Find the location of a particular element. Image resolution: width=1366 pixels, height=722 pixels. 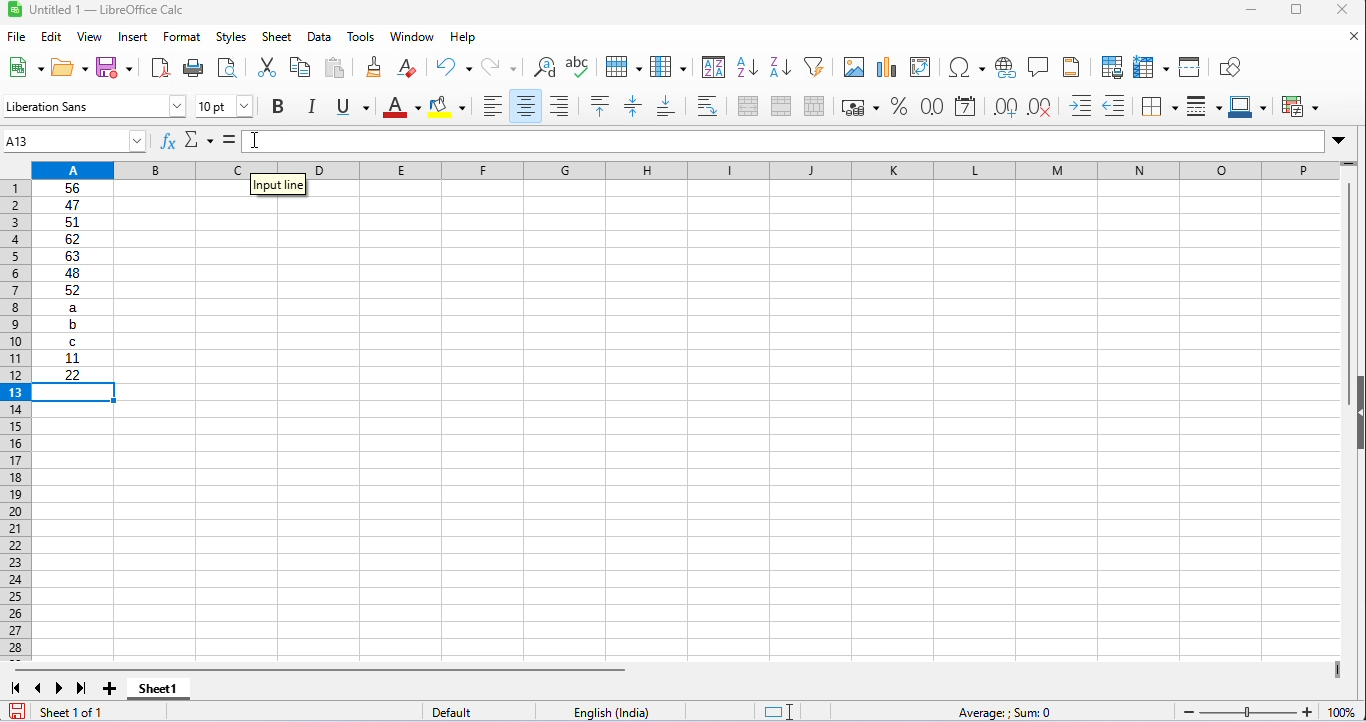

insert comment is located at coordinates (1037, 66).